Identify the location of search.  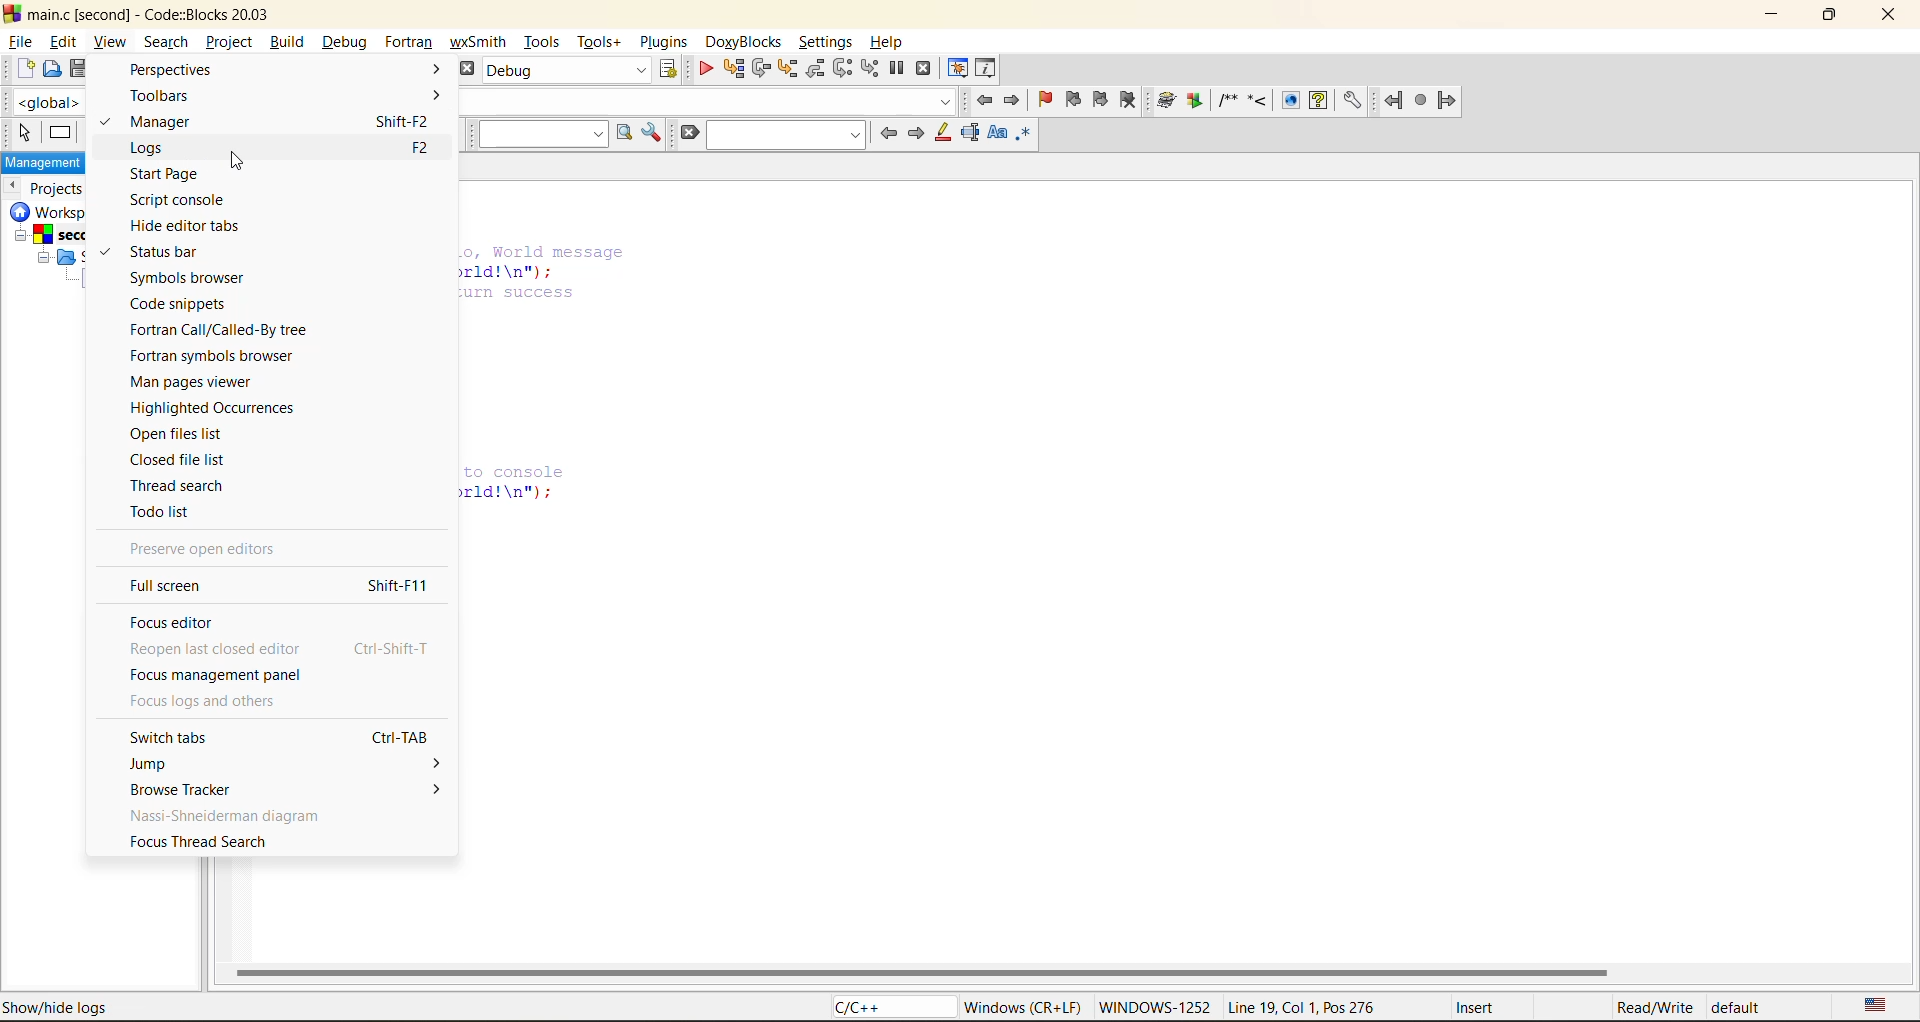
(784, 137).